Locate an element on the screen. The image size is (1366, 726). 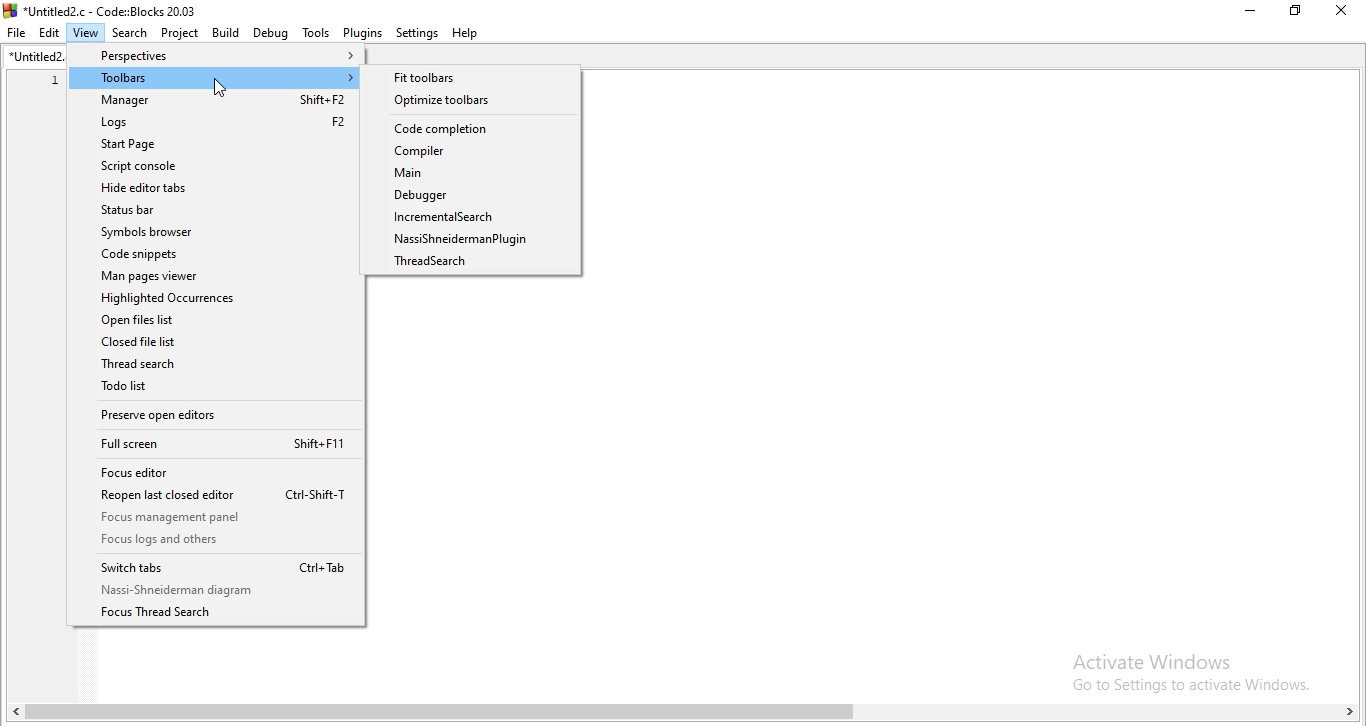
Edit  is located at coordinates (46, 33).